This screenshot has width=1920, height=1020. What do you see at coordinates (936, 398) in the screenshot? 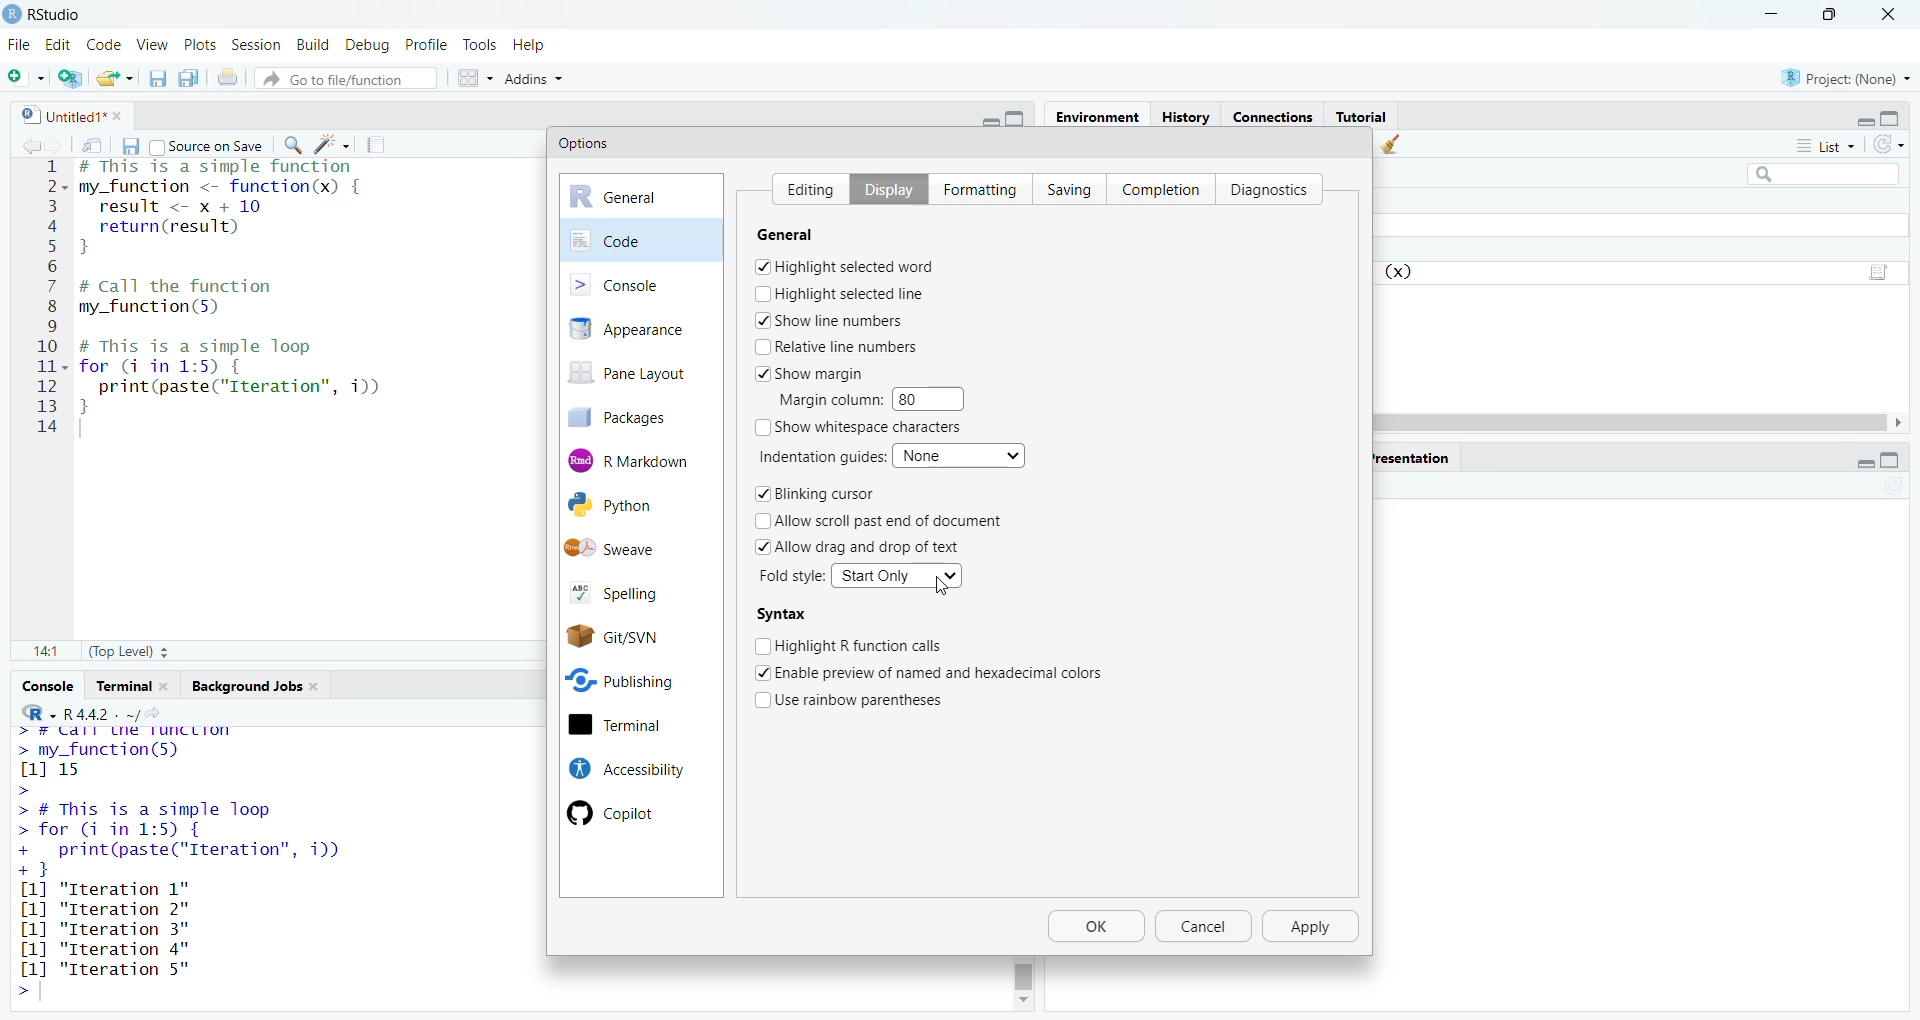
I see `margin input value` at bounding box center [936, 398].